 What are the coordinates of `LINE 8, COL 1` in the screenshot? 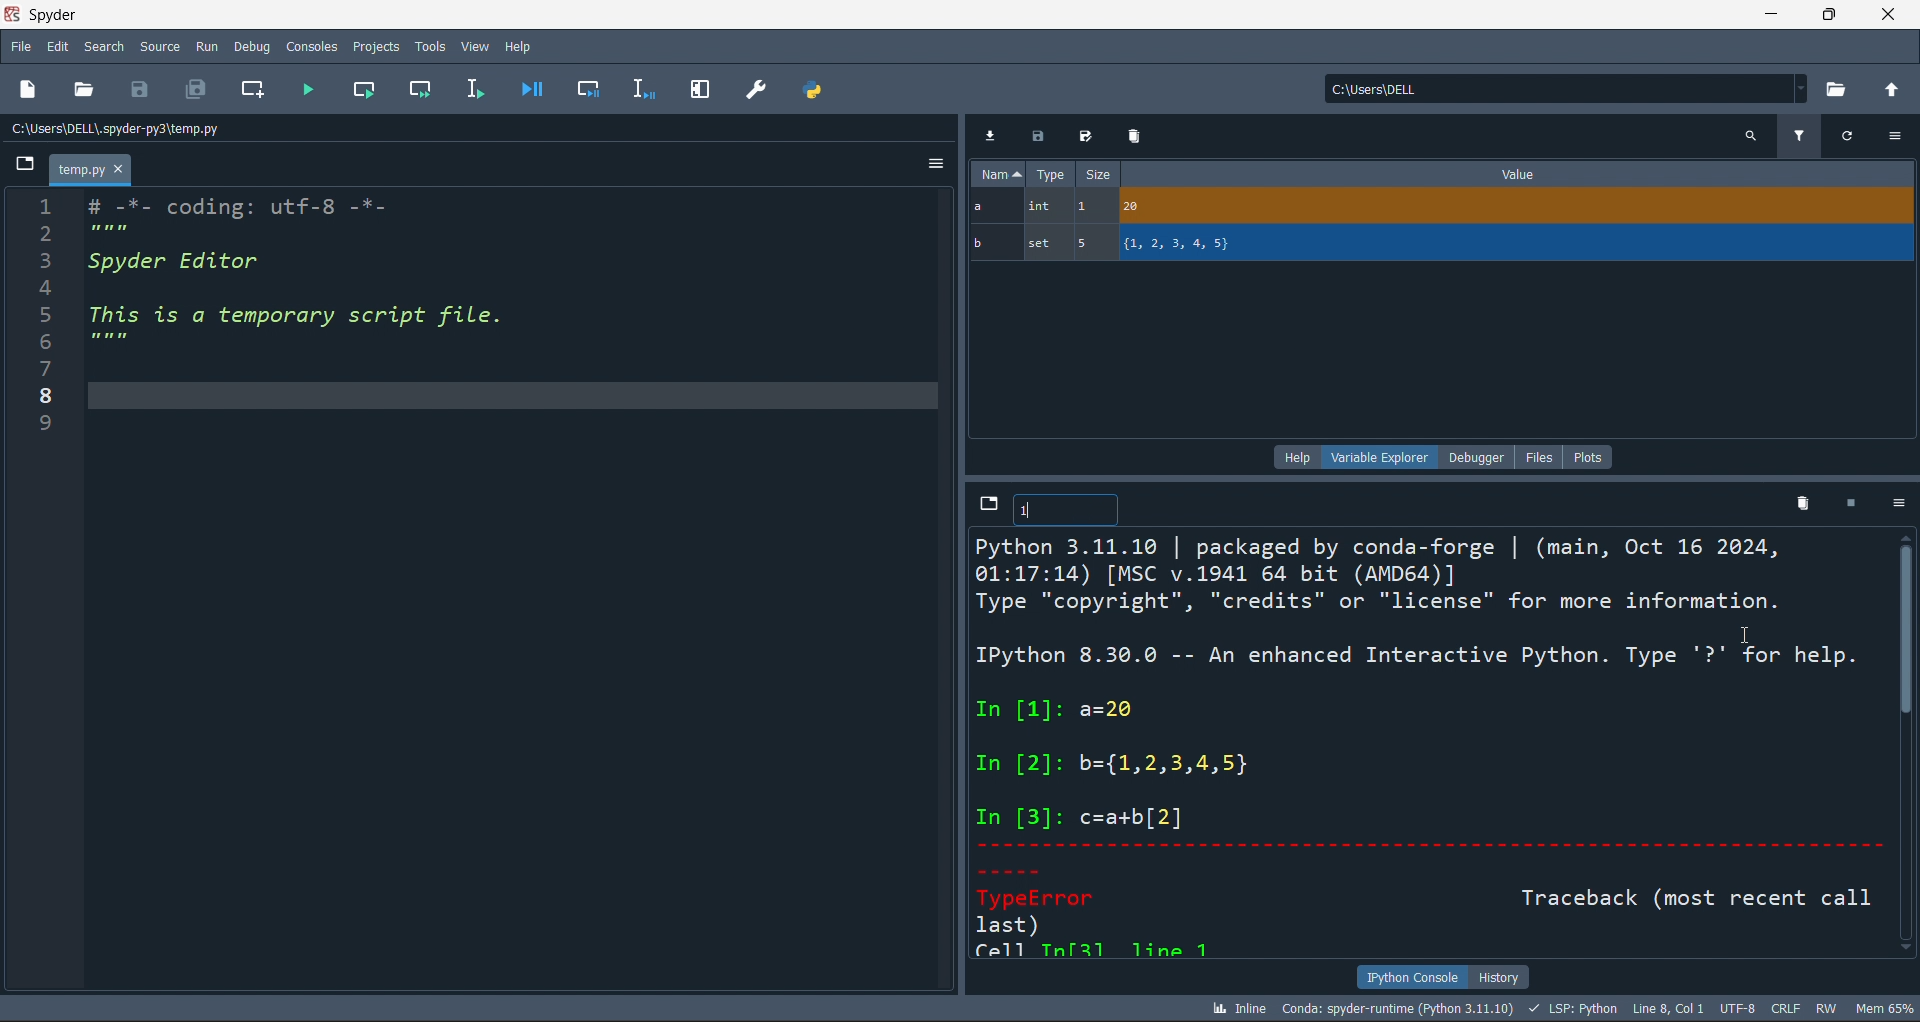 It's located at (1672, 1008).